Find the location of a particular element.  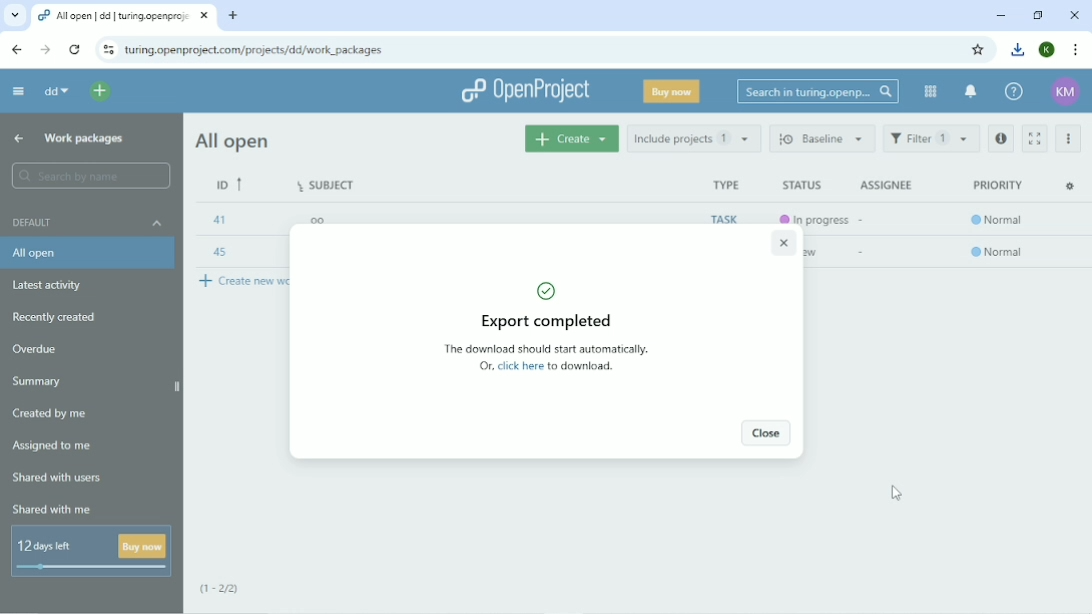

New tab is located at coordinates (232, 15).